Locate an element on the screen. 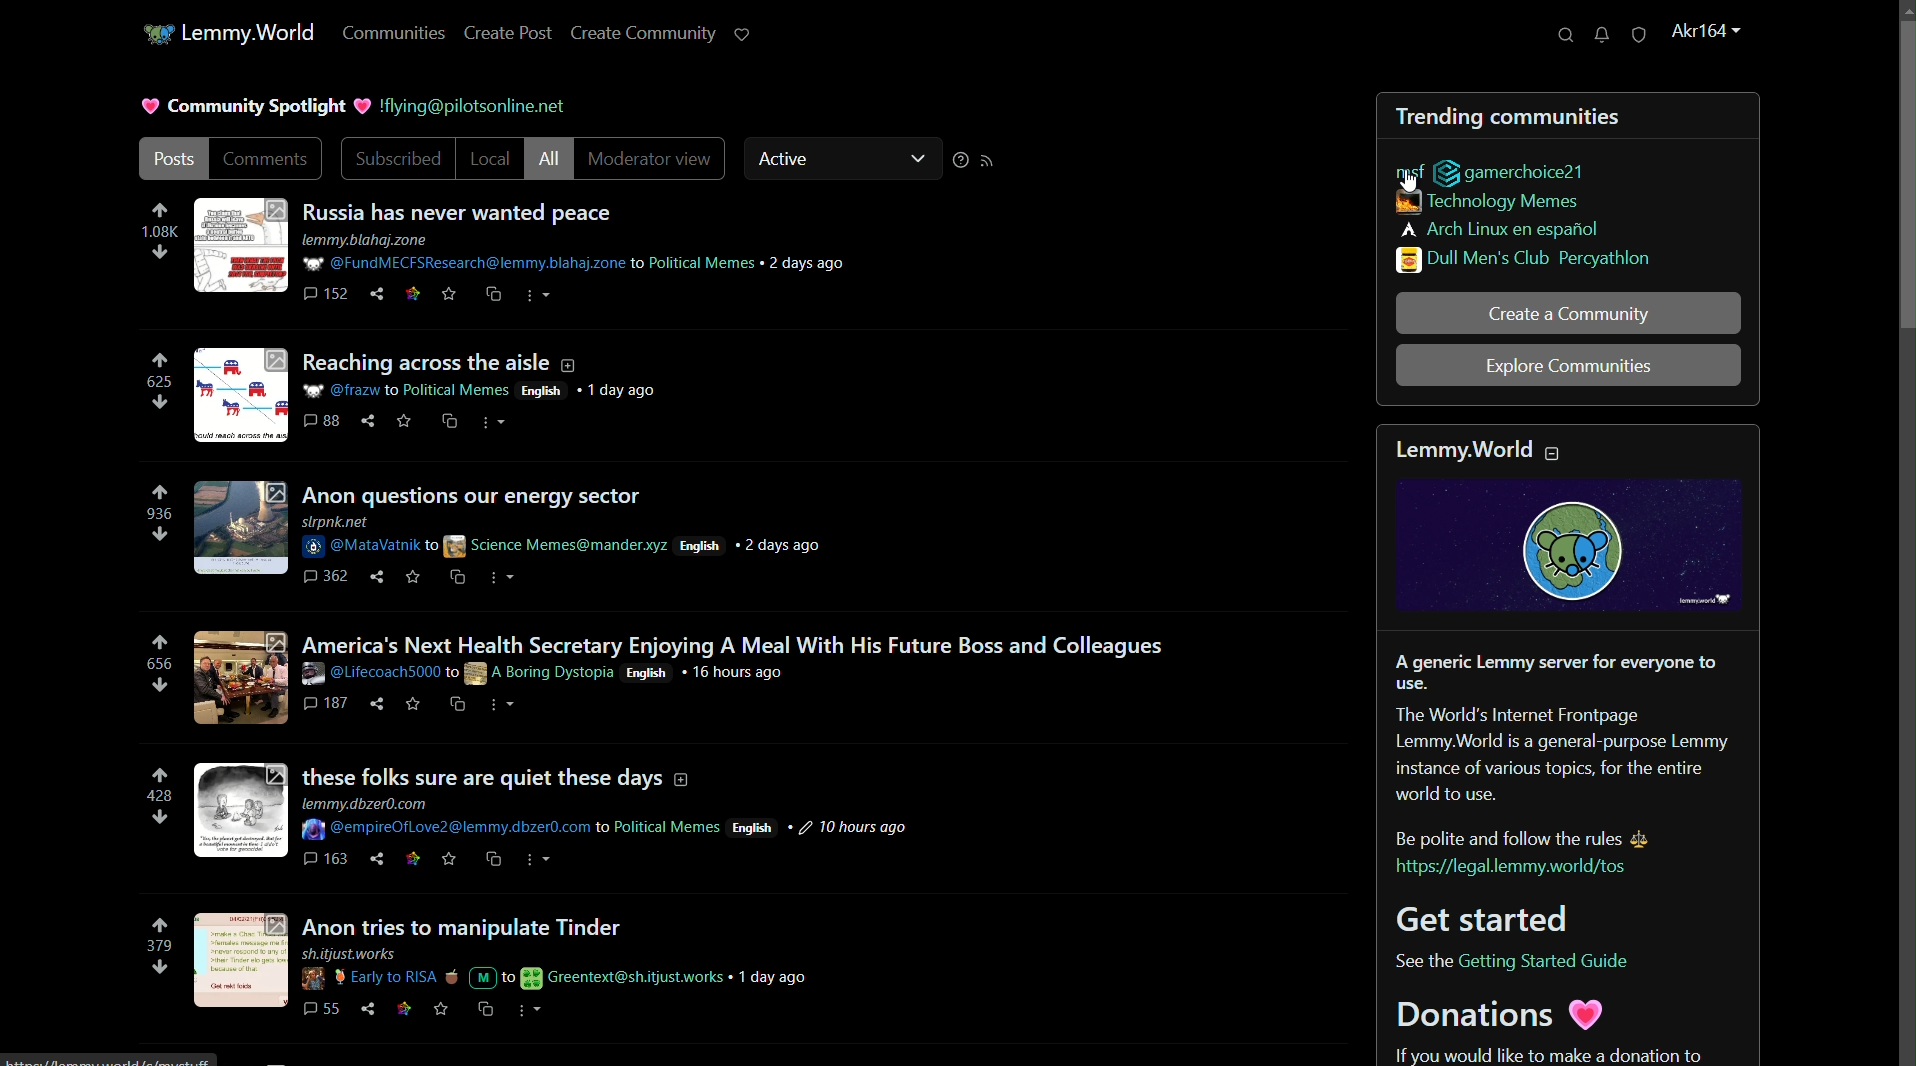  more is located at coordinates (533, 1007).